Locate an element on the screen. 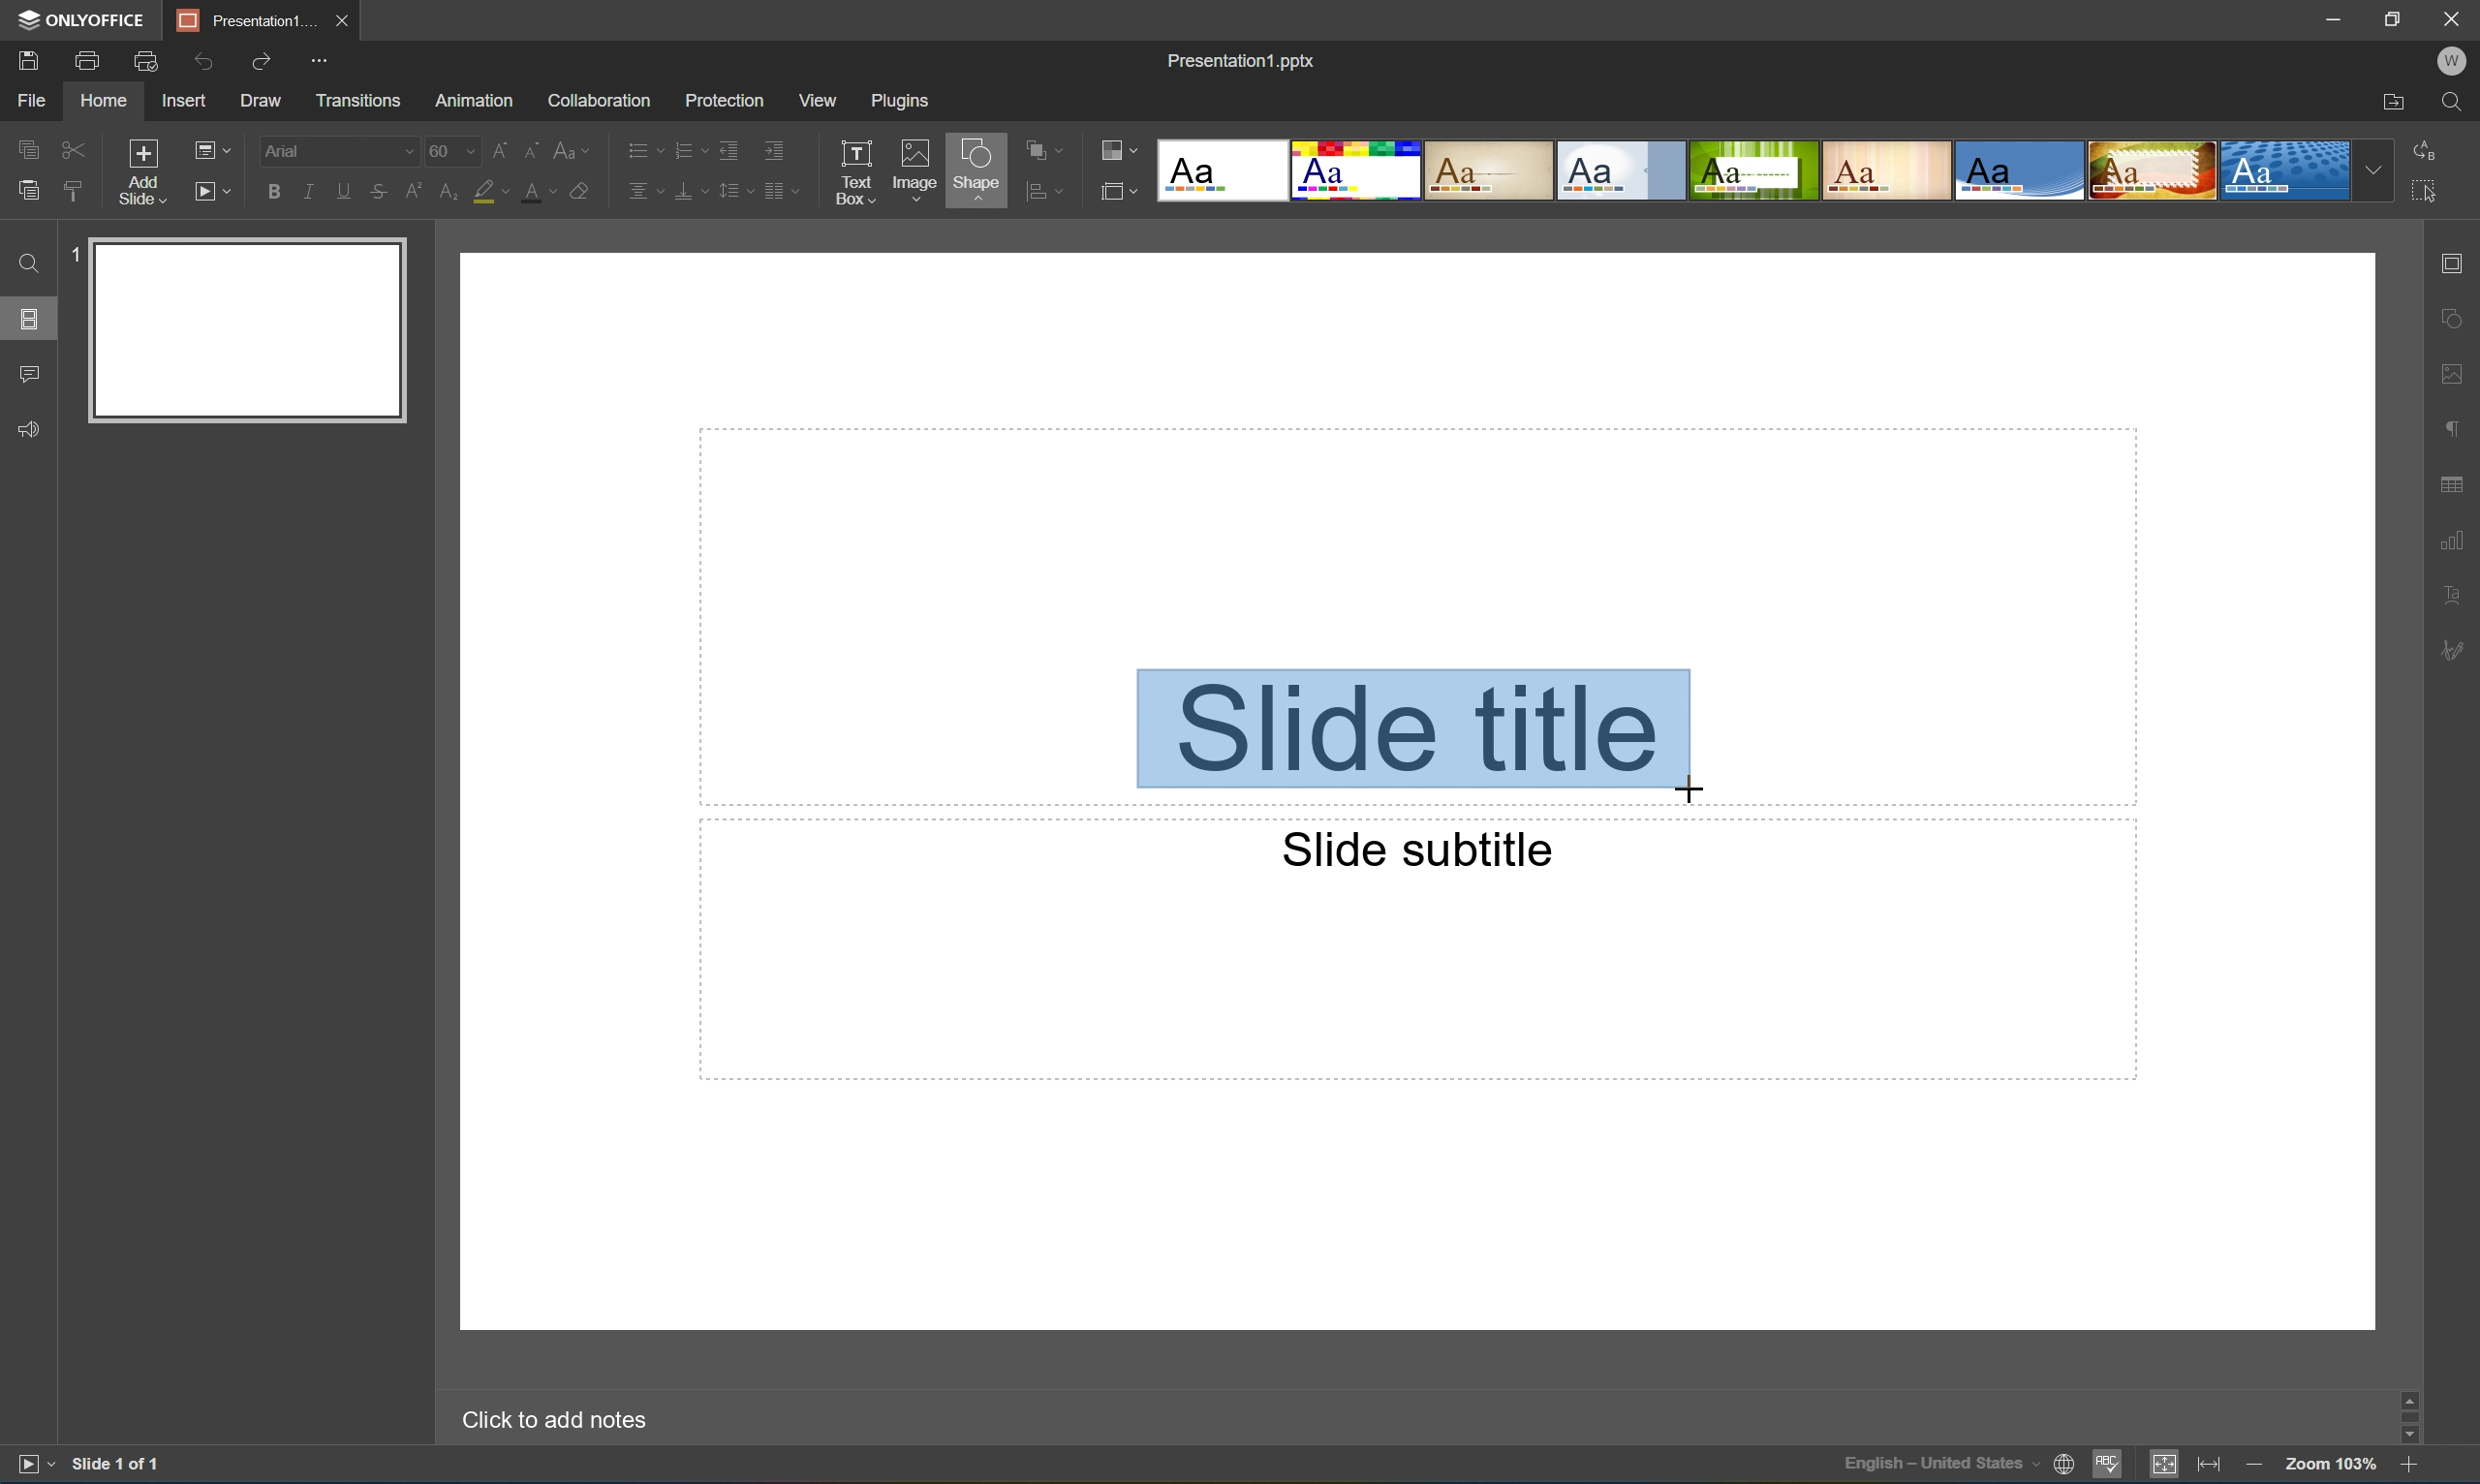 This screenshot has height=1484, width=2480. Increase indent is located at coordinates (777, 146).